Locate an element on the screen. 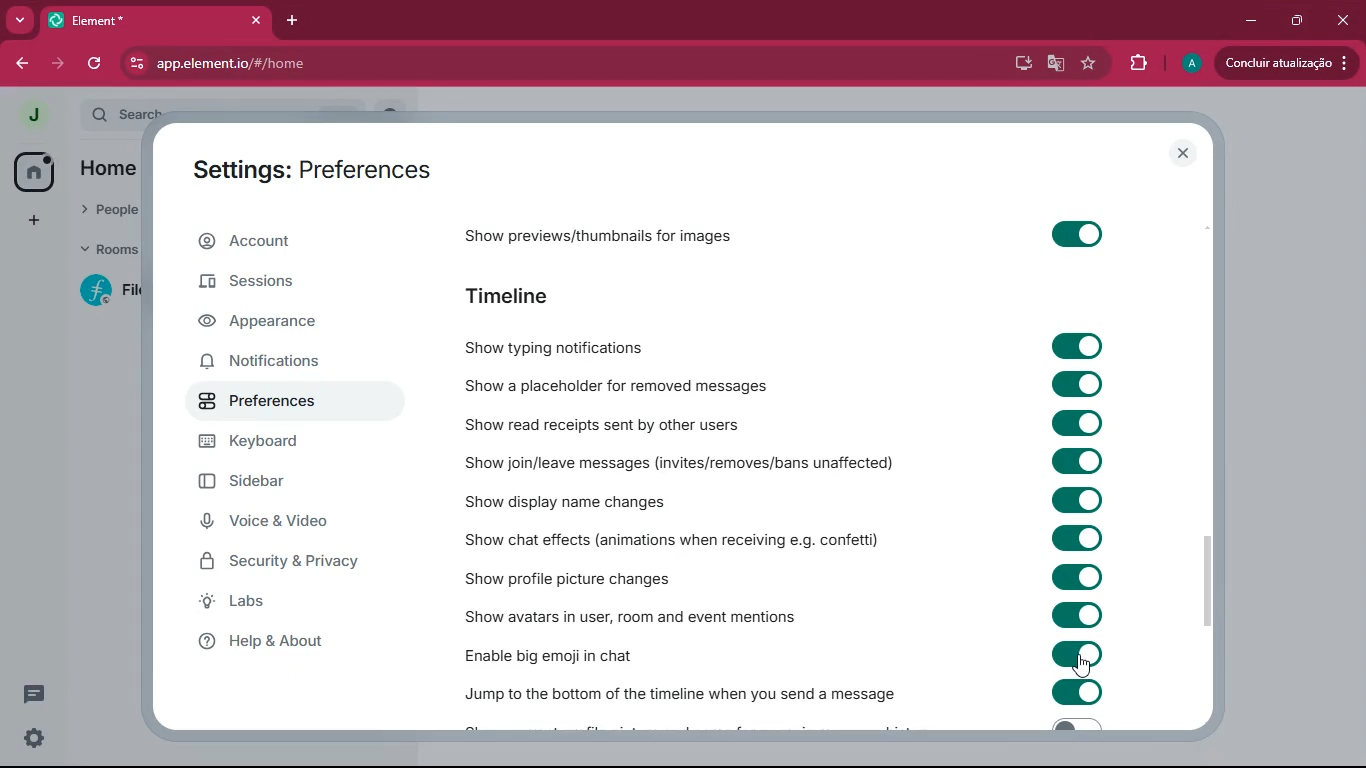 The width and height of the screenshot is (1366, 768). add tab is located at coordinates (287, 21).